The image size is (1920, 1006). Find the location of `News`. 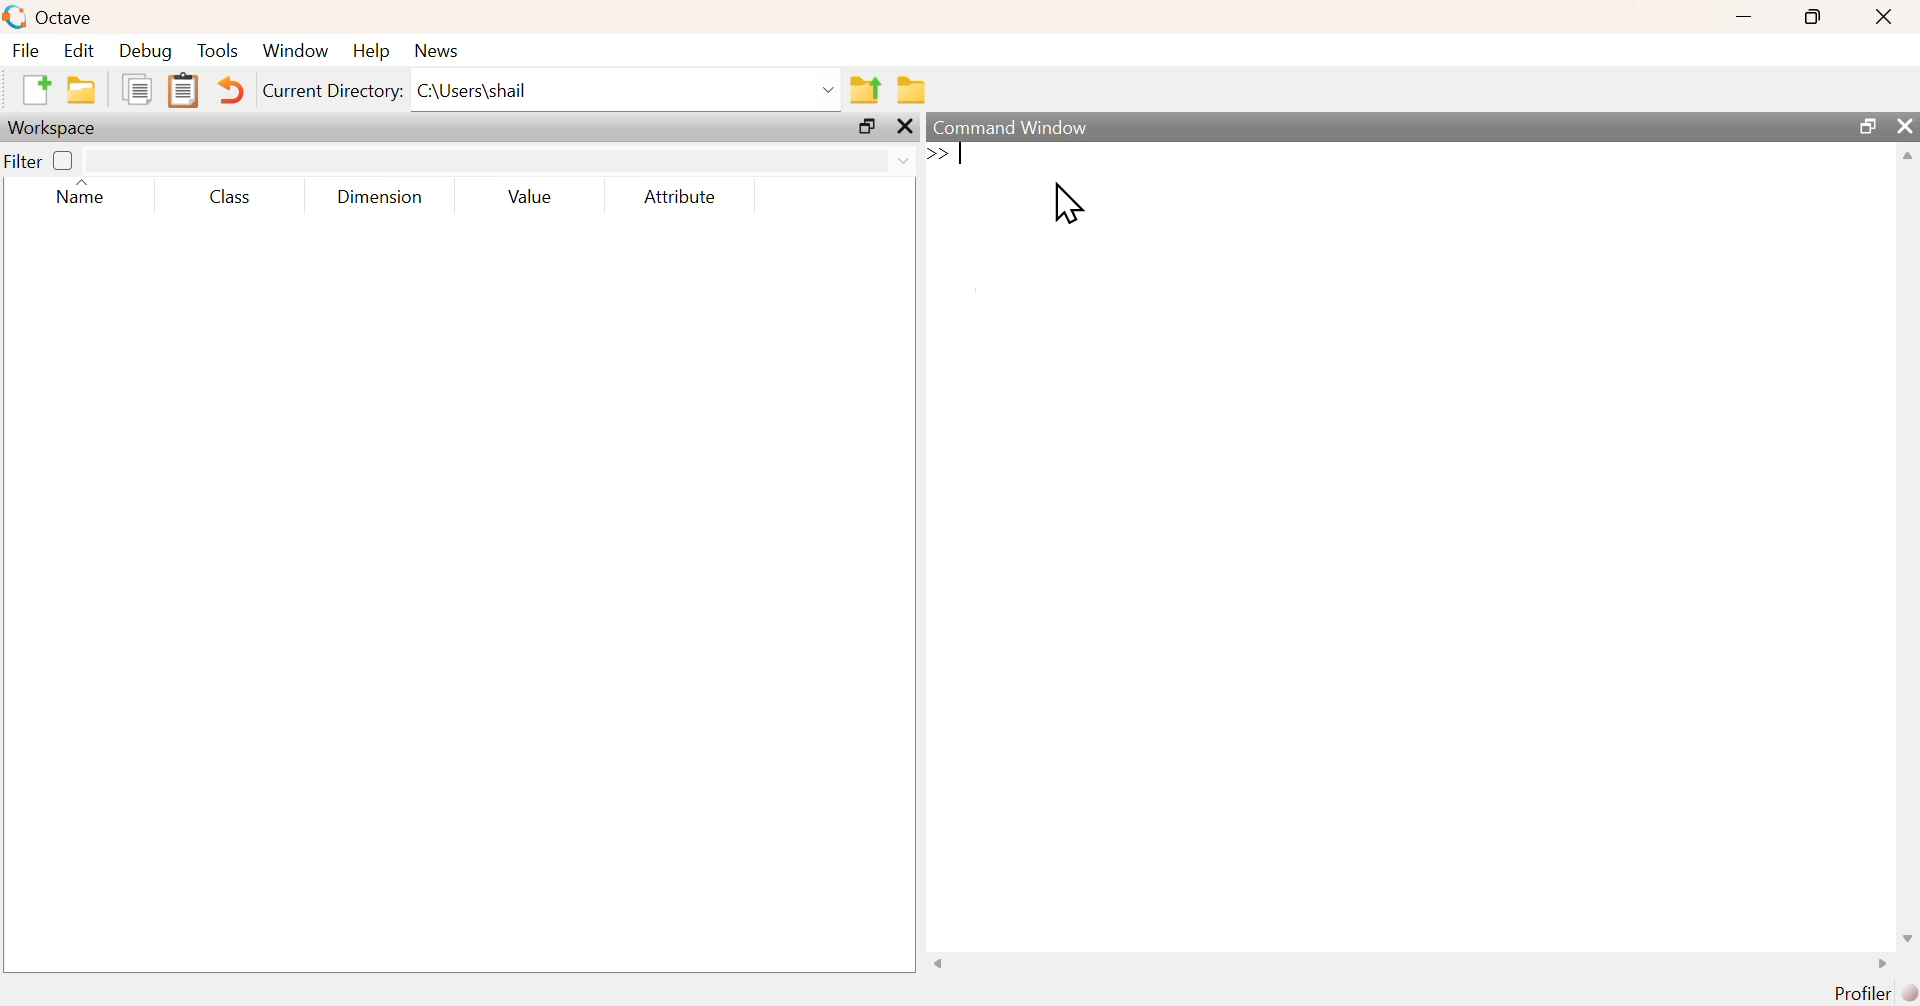

News is located at coordinates (440, 50).